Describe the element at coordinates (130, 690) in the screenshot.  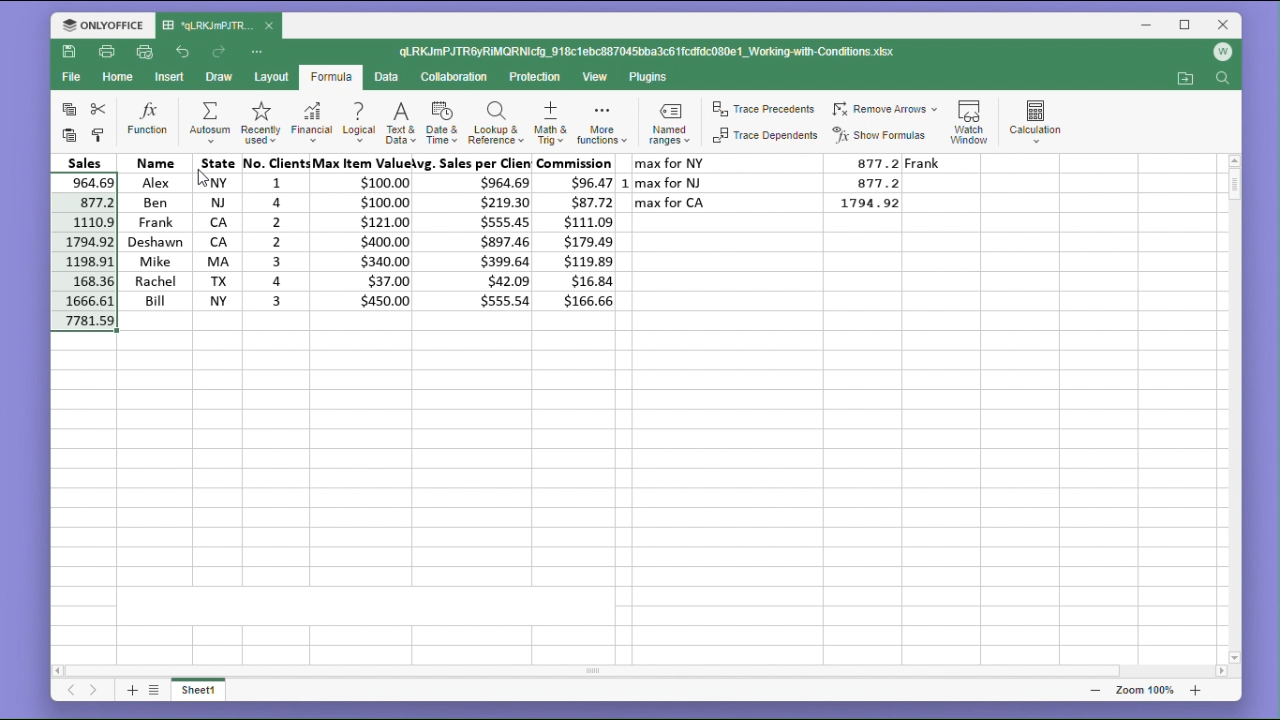
I see `add sheet` at that location.